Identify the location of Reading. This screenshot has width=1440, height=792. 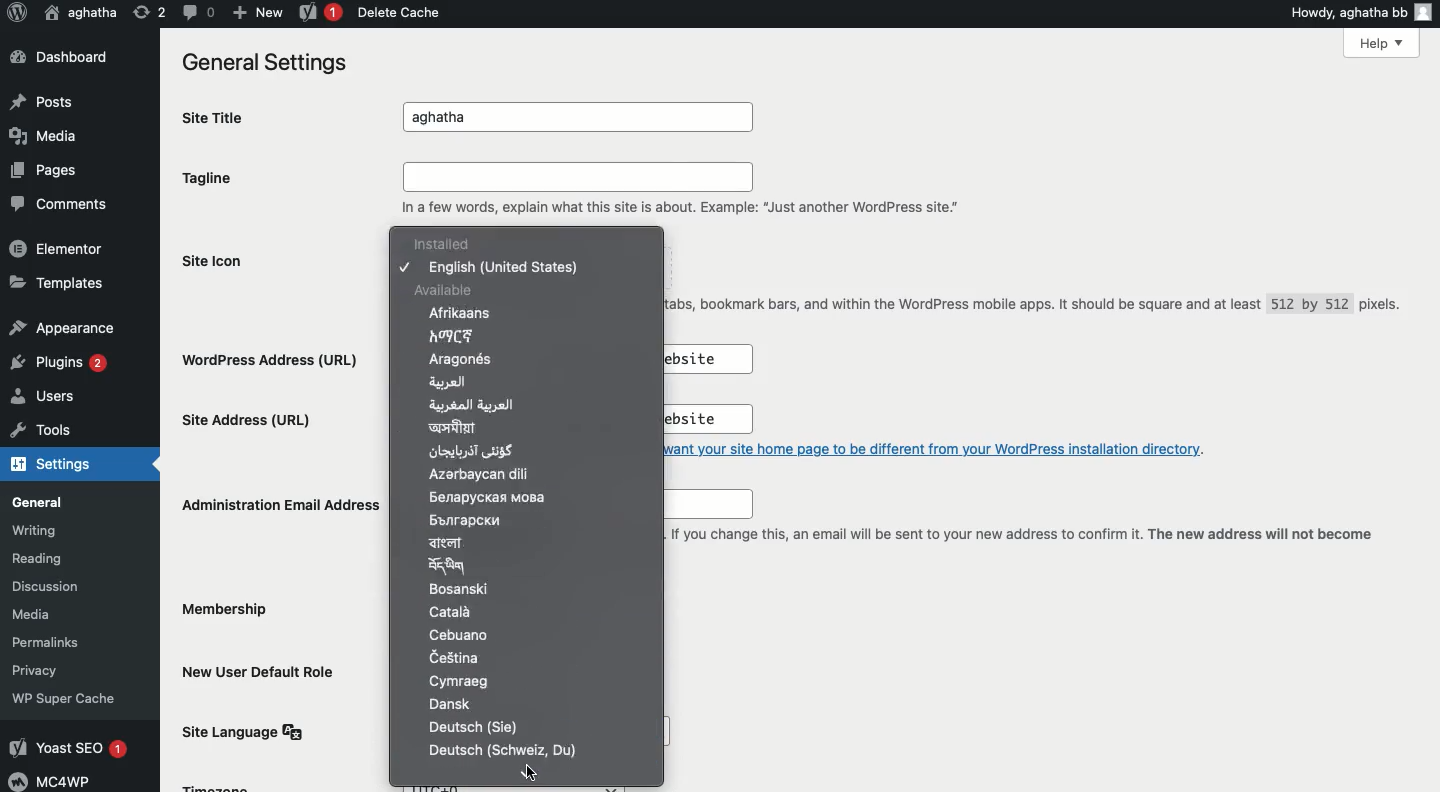
(58, 559).